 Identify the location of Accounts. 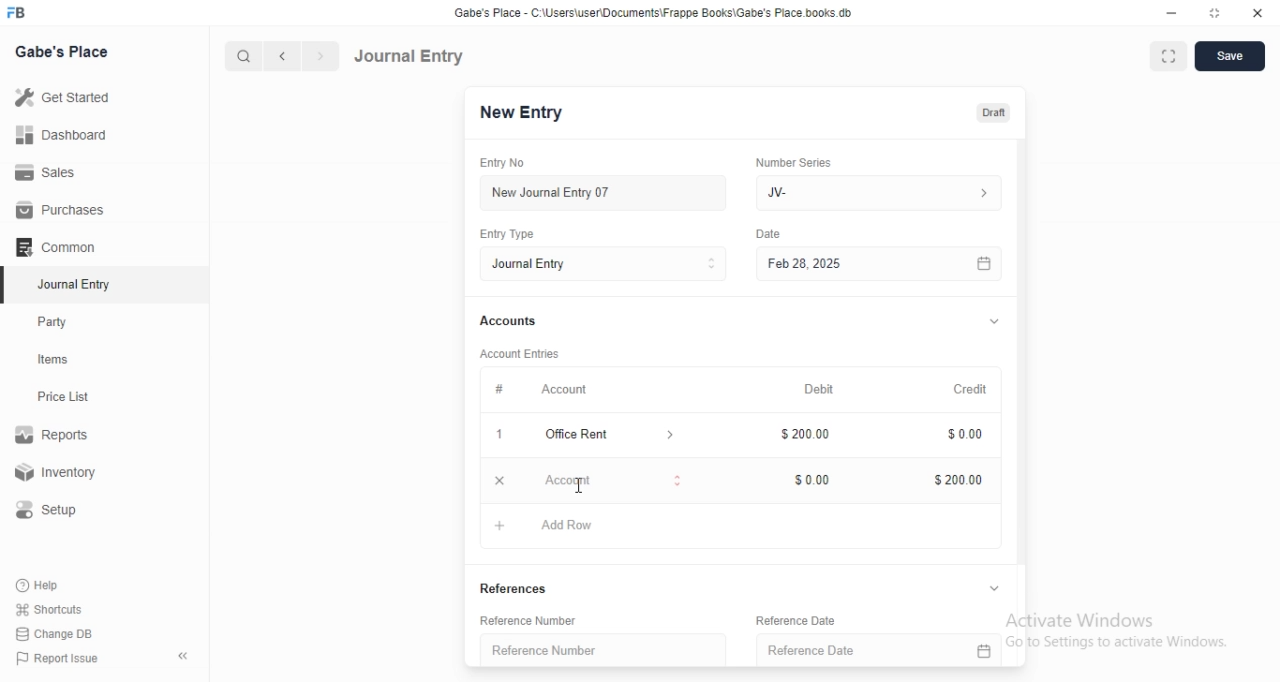
(506, 321).